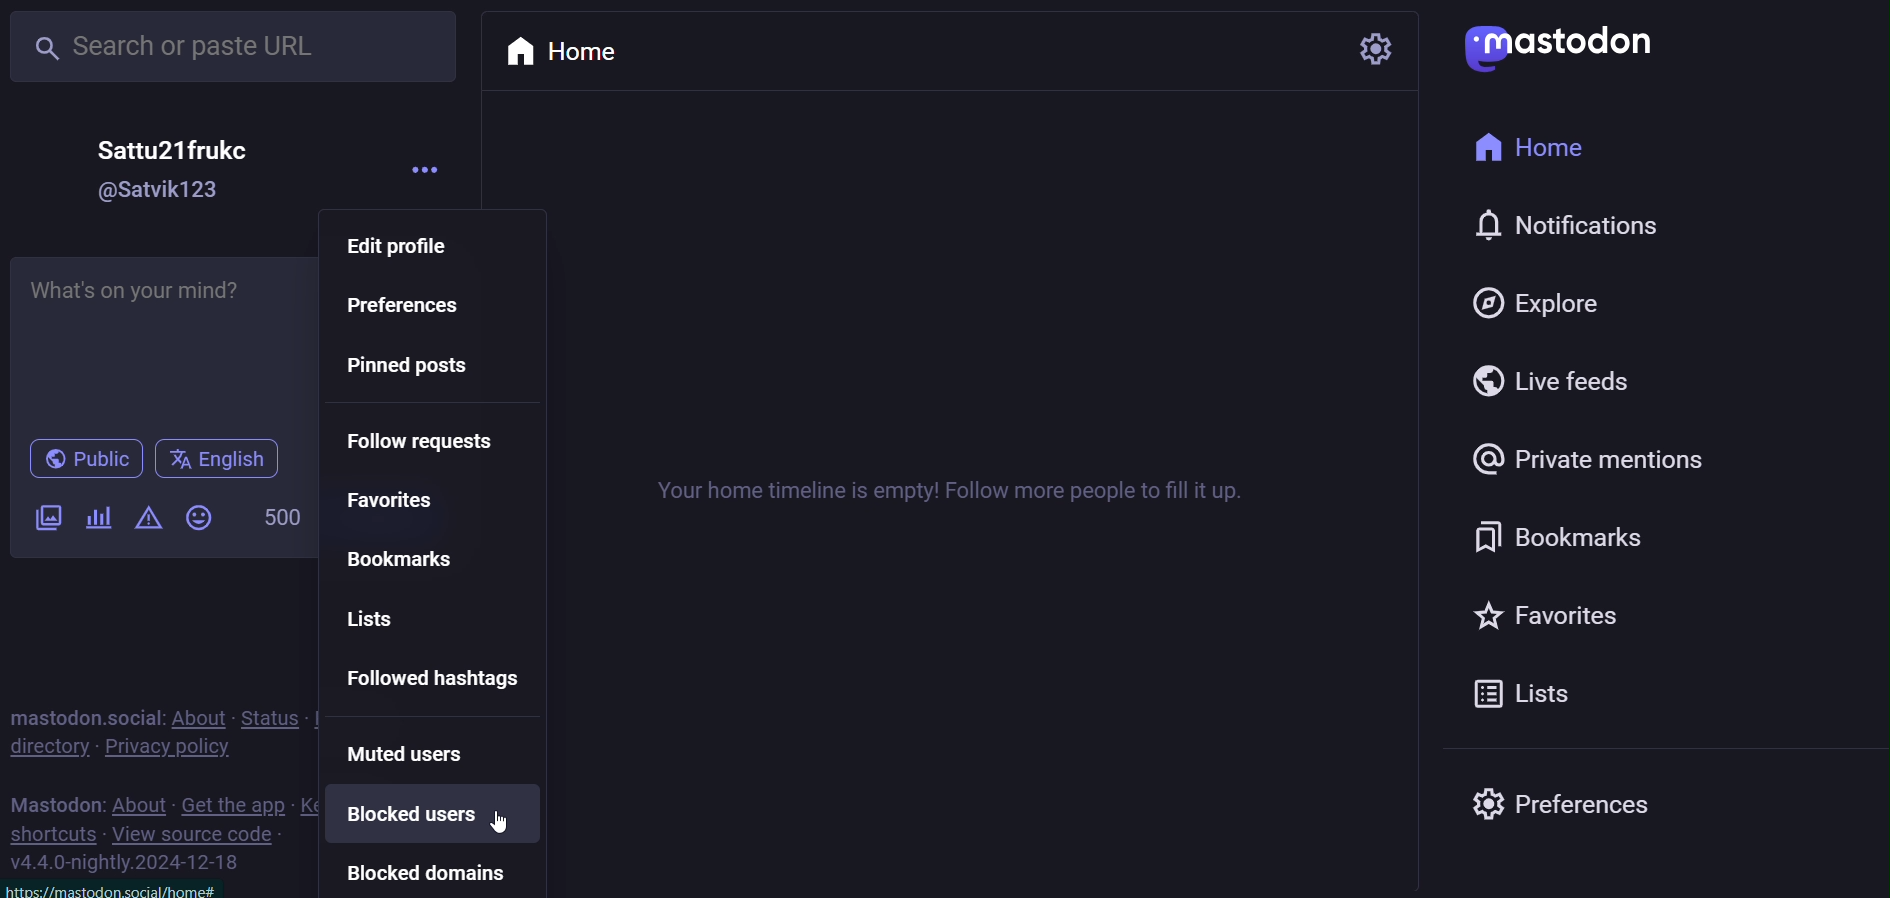 Image resolution: width=1890 pixels, height=898 pixels. What do you see at coordinates (57, 833) in the screenshot?
I see `shorcuts` at bounding box center [57, 833].